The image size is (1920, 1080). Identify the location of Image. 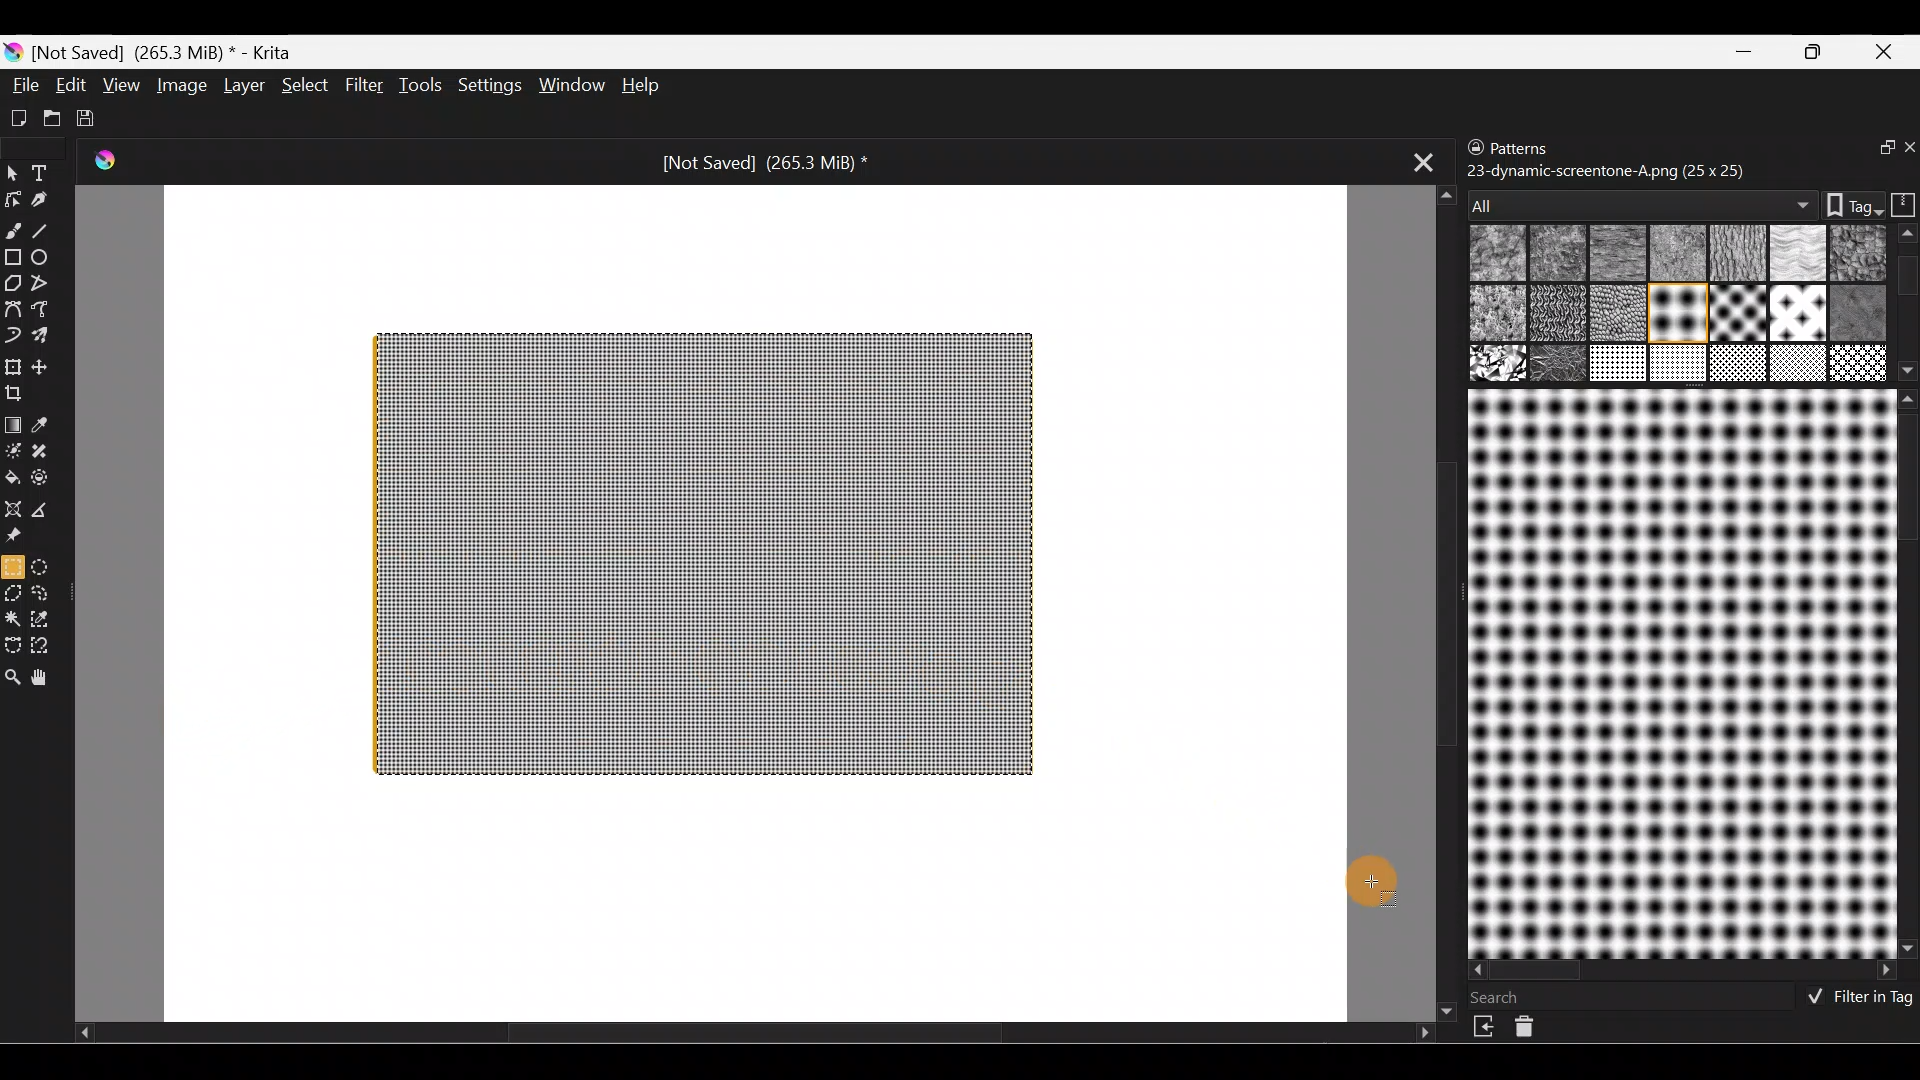
(179, 85).